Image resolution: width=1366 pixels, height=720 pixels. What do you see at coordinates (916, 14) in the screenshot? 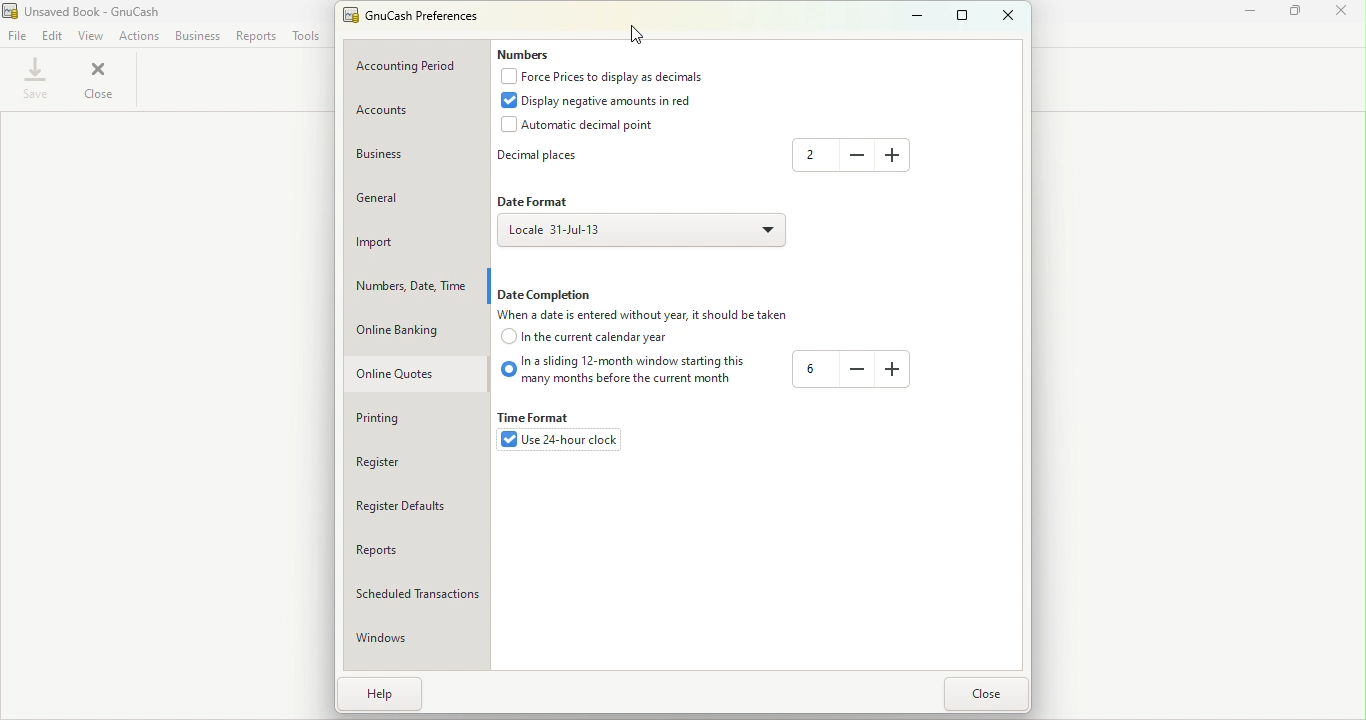
I see `Minimize` at bounding box center [916, 14].